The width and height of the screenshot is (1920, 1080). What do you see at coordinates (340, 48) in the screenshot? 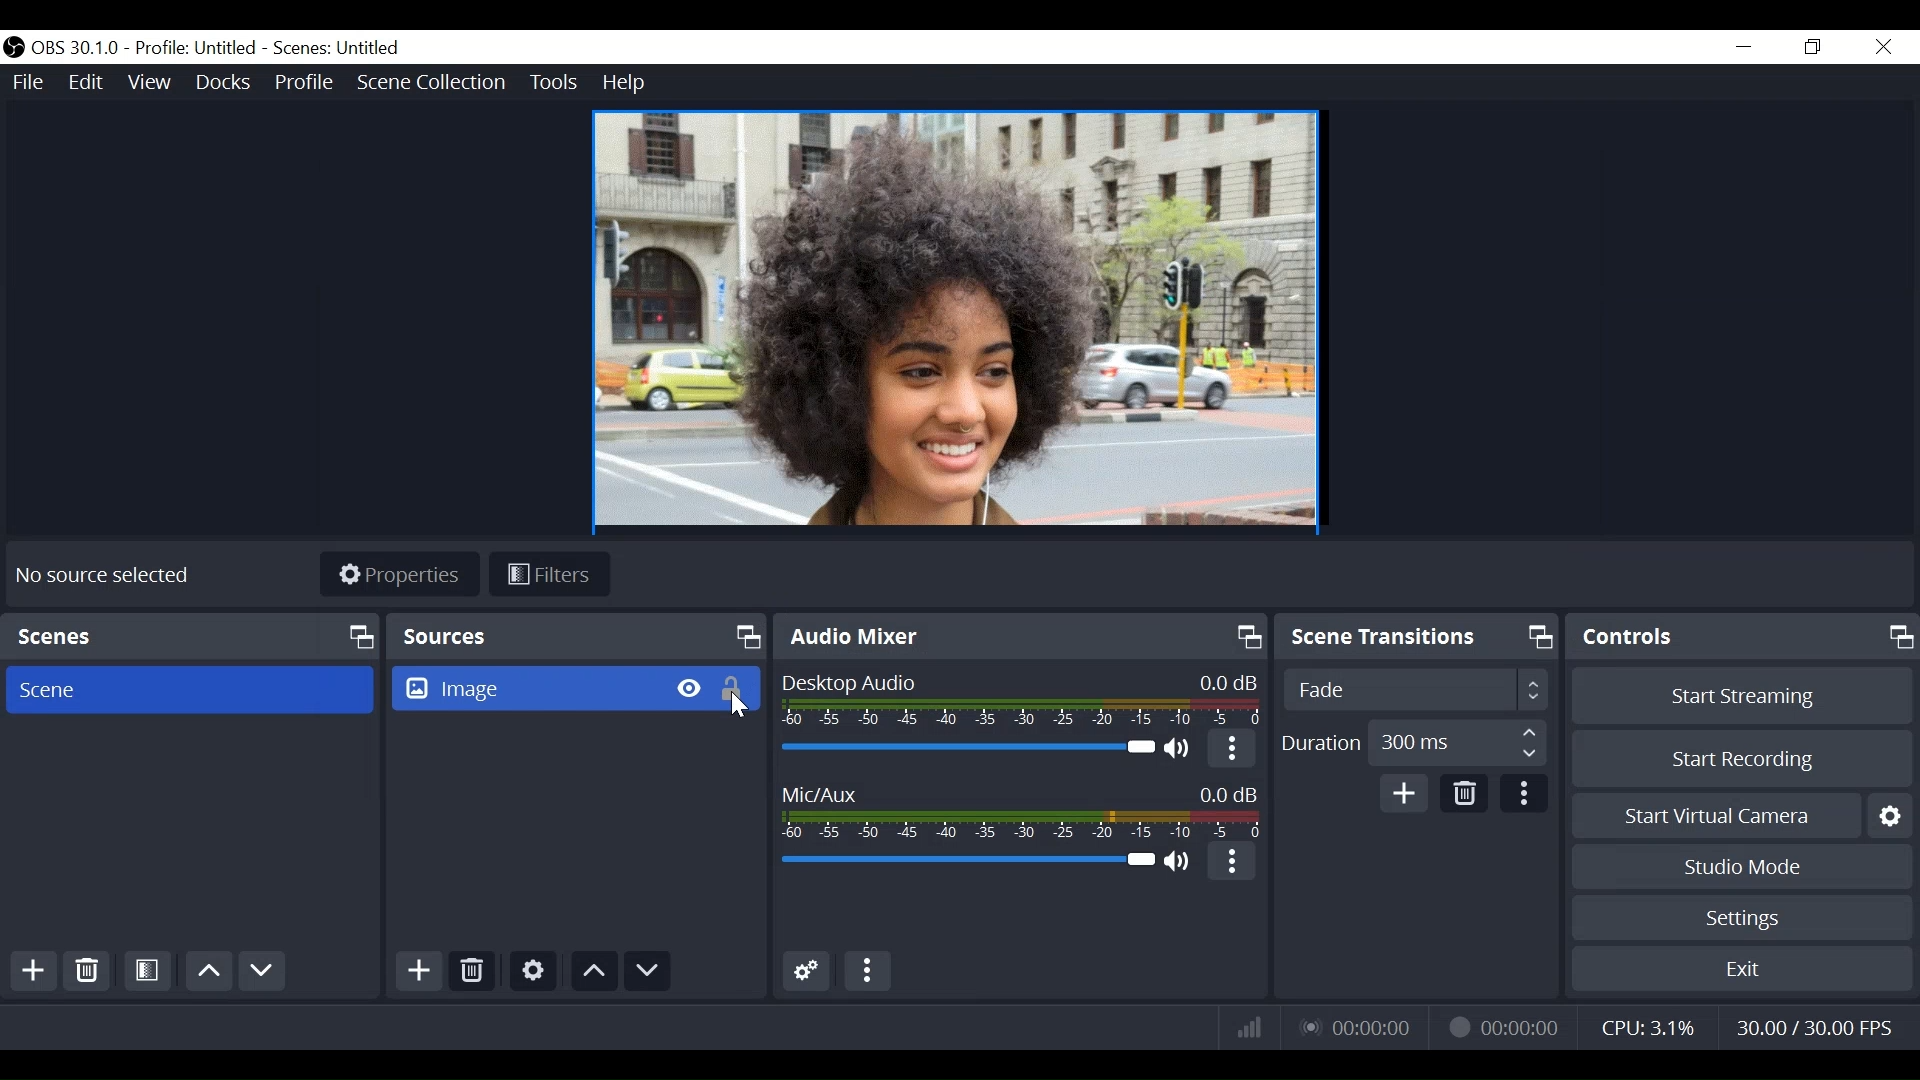
I see `Scenes: Untitled` at bounding box center [340, 48].